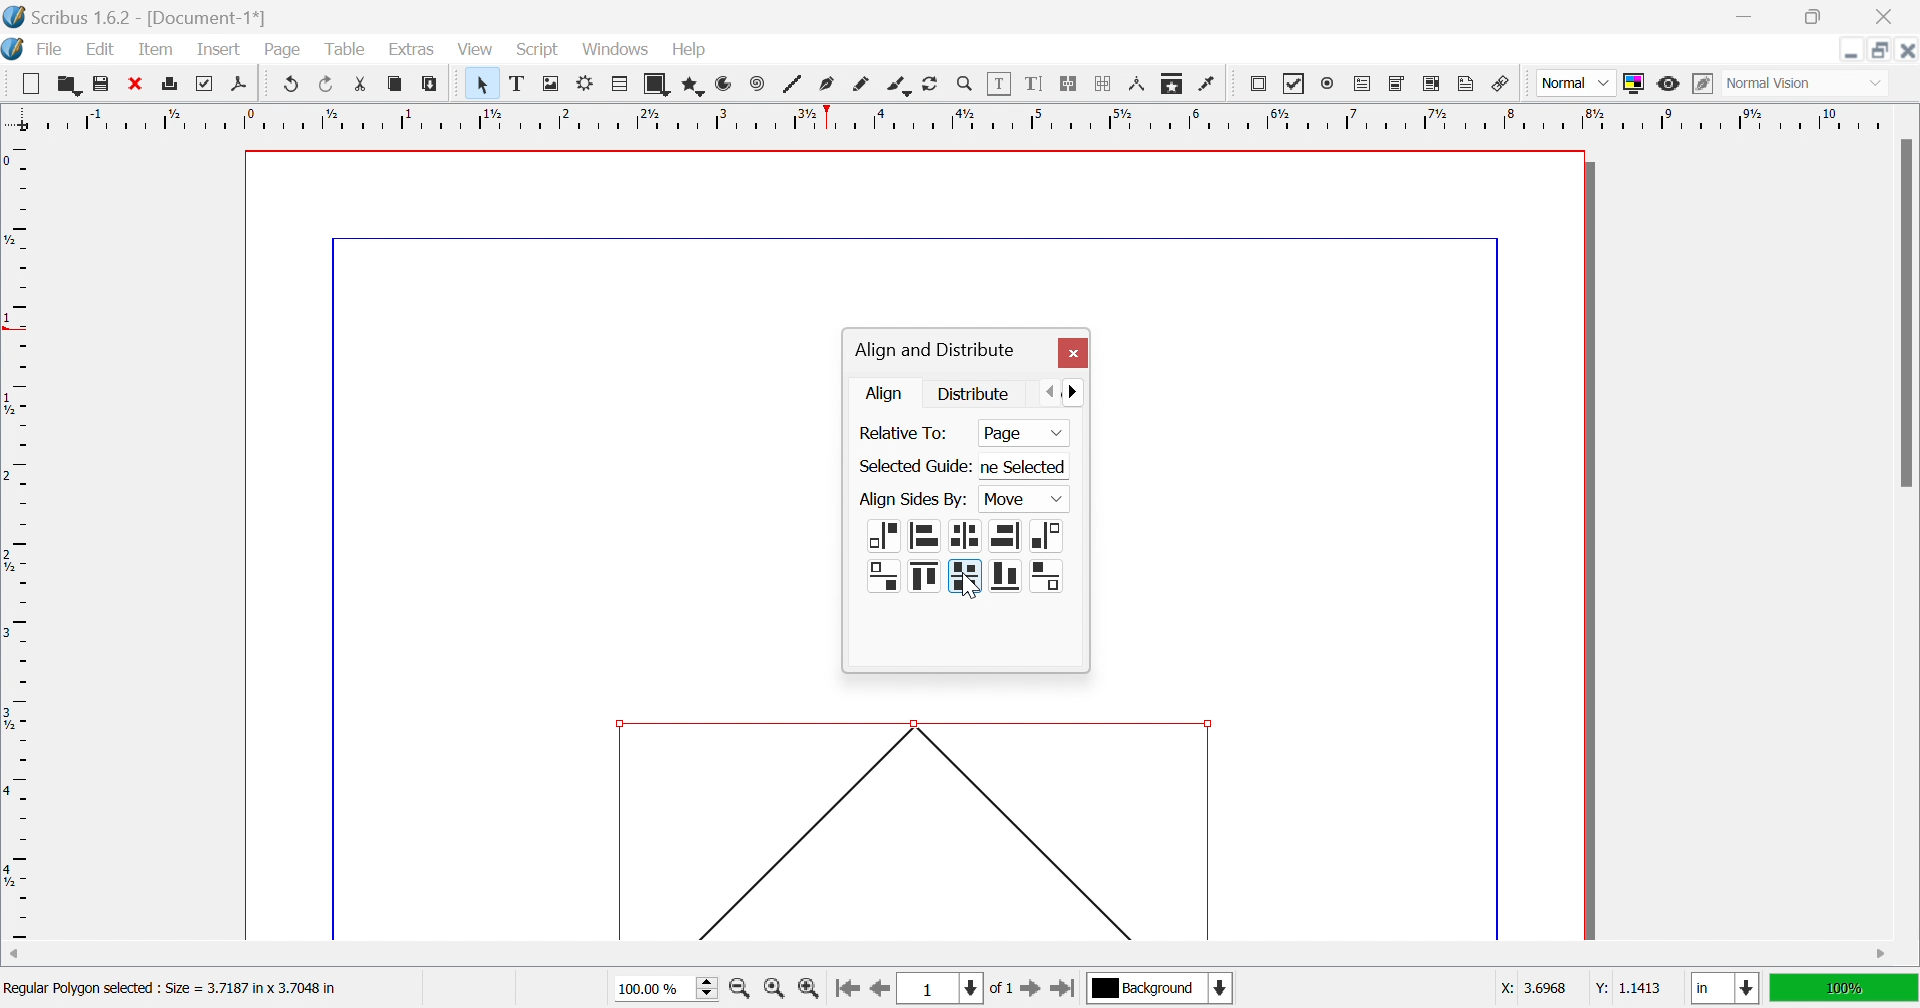 This screenshot has height=1008, width=1920. Describe the element at coordinates (1501, 86) in the screenshot. I see `Link Annotation` at that location.